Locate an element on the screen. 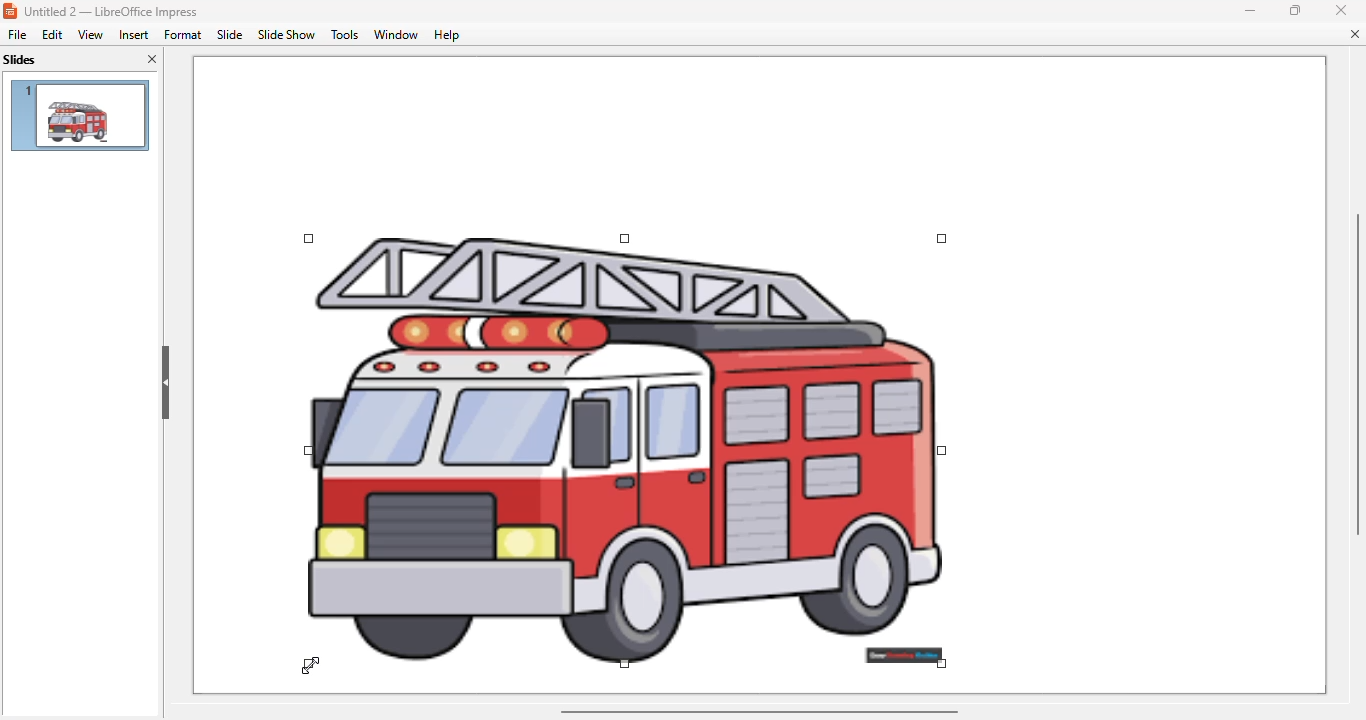  help is located at coordinates (447, 35).